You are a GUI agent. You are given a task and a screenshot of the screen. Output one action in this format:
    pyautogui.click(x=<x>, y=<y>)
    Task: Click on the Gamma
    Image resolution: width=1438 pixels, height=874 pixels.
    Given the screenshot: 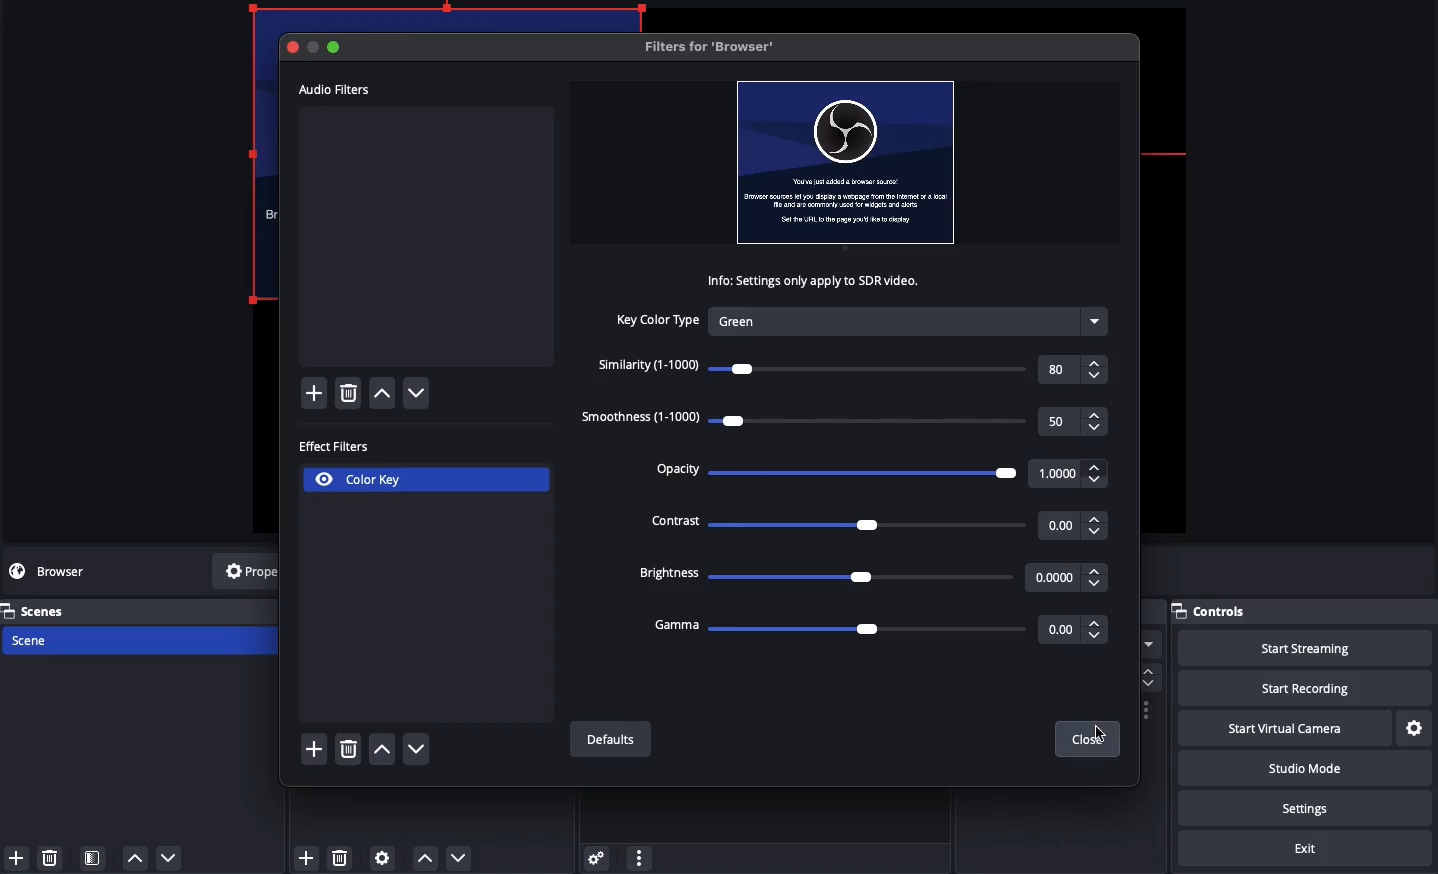 What is the action you would take?
    pyautogui.click(x=879, y=629)
    